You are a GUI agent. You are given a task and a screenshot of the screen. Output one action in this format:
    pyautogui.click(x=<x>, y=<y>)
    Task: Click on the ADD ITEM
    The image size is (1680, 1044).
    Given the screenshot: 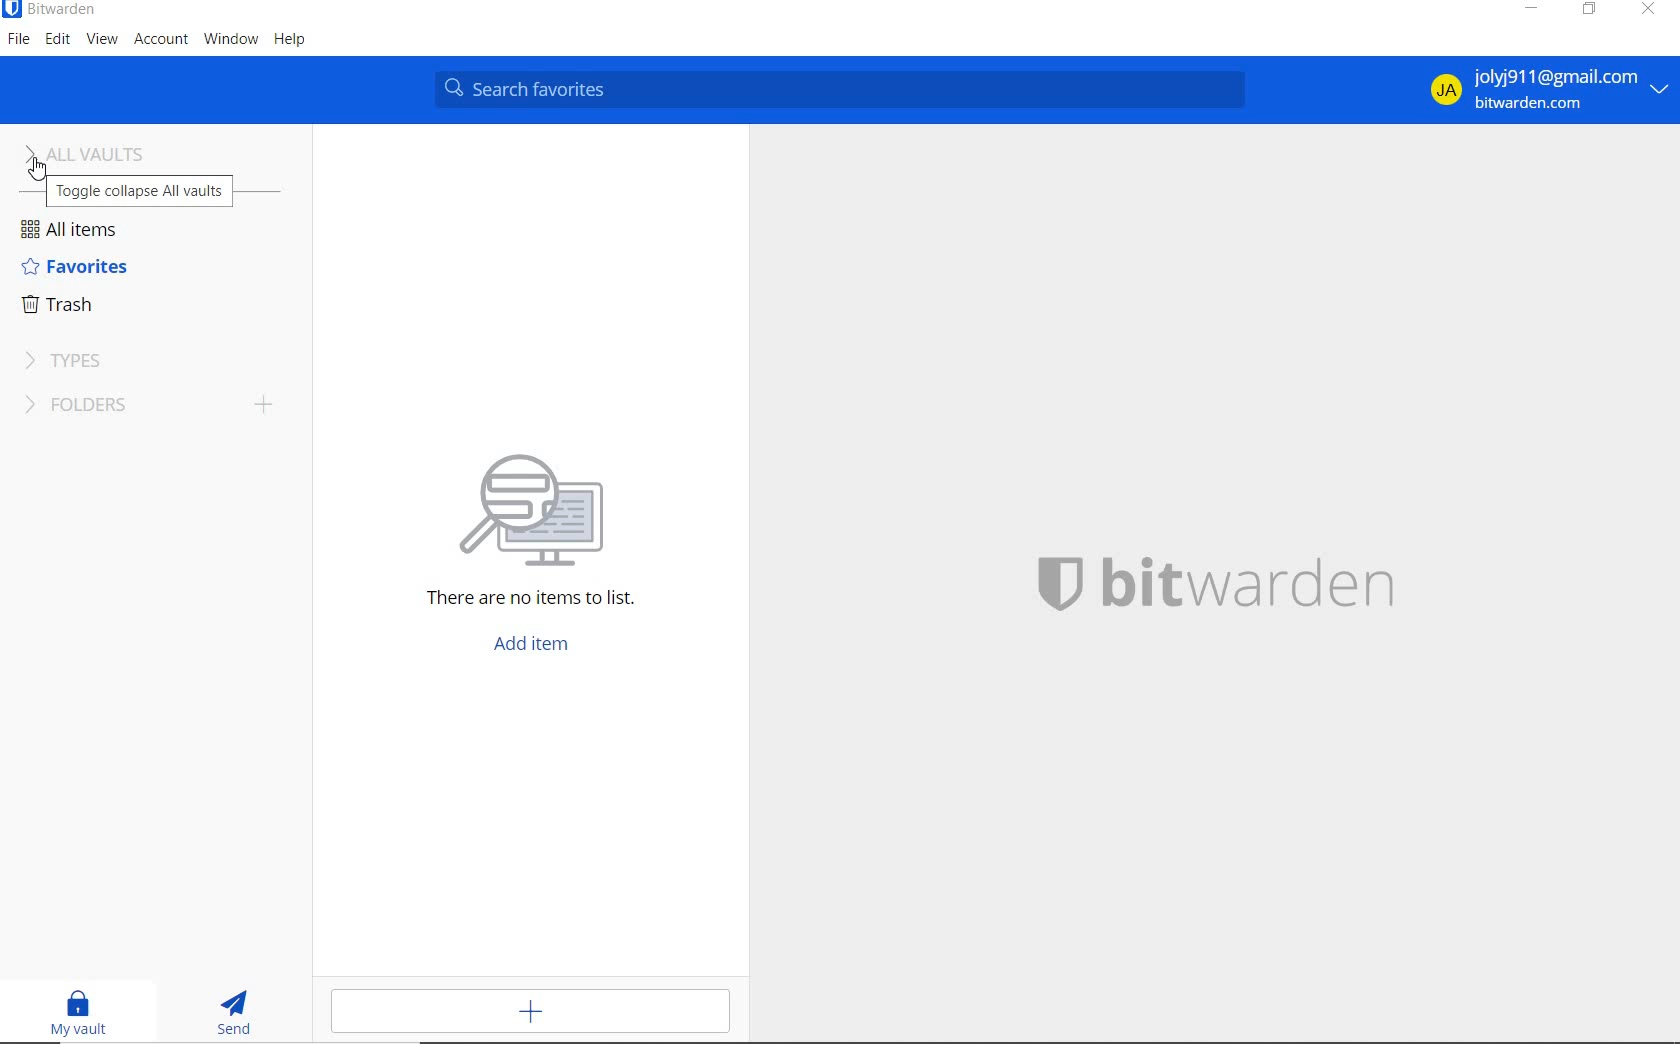 What is the action you would take?
    pyautogui.click(x=536, y=1011)
    